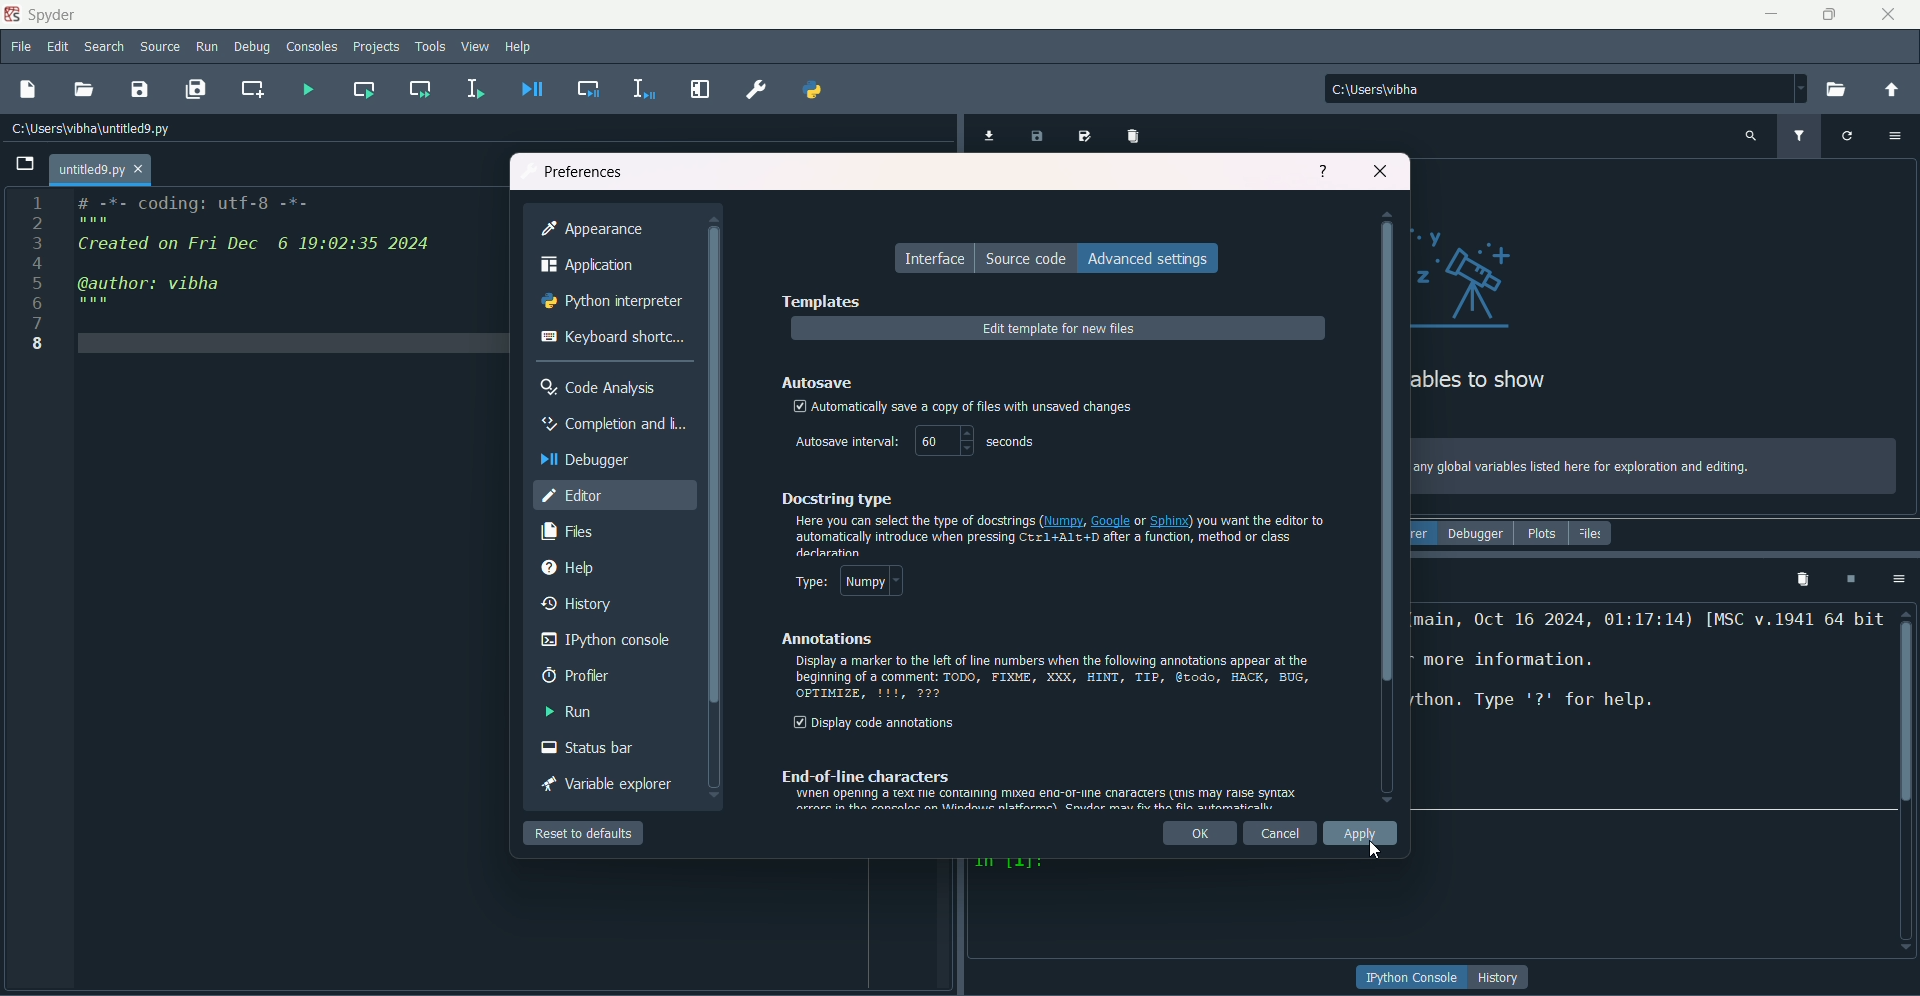 Image resolution: width=1920 pixels, height=996 pixels. What do you see at coordinates (1828, 14) in the screenshot?
I see `minimize/maximize` at bounding box center [1828, 14].